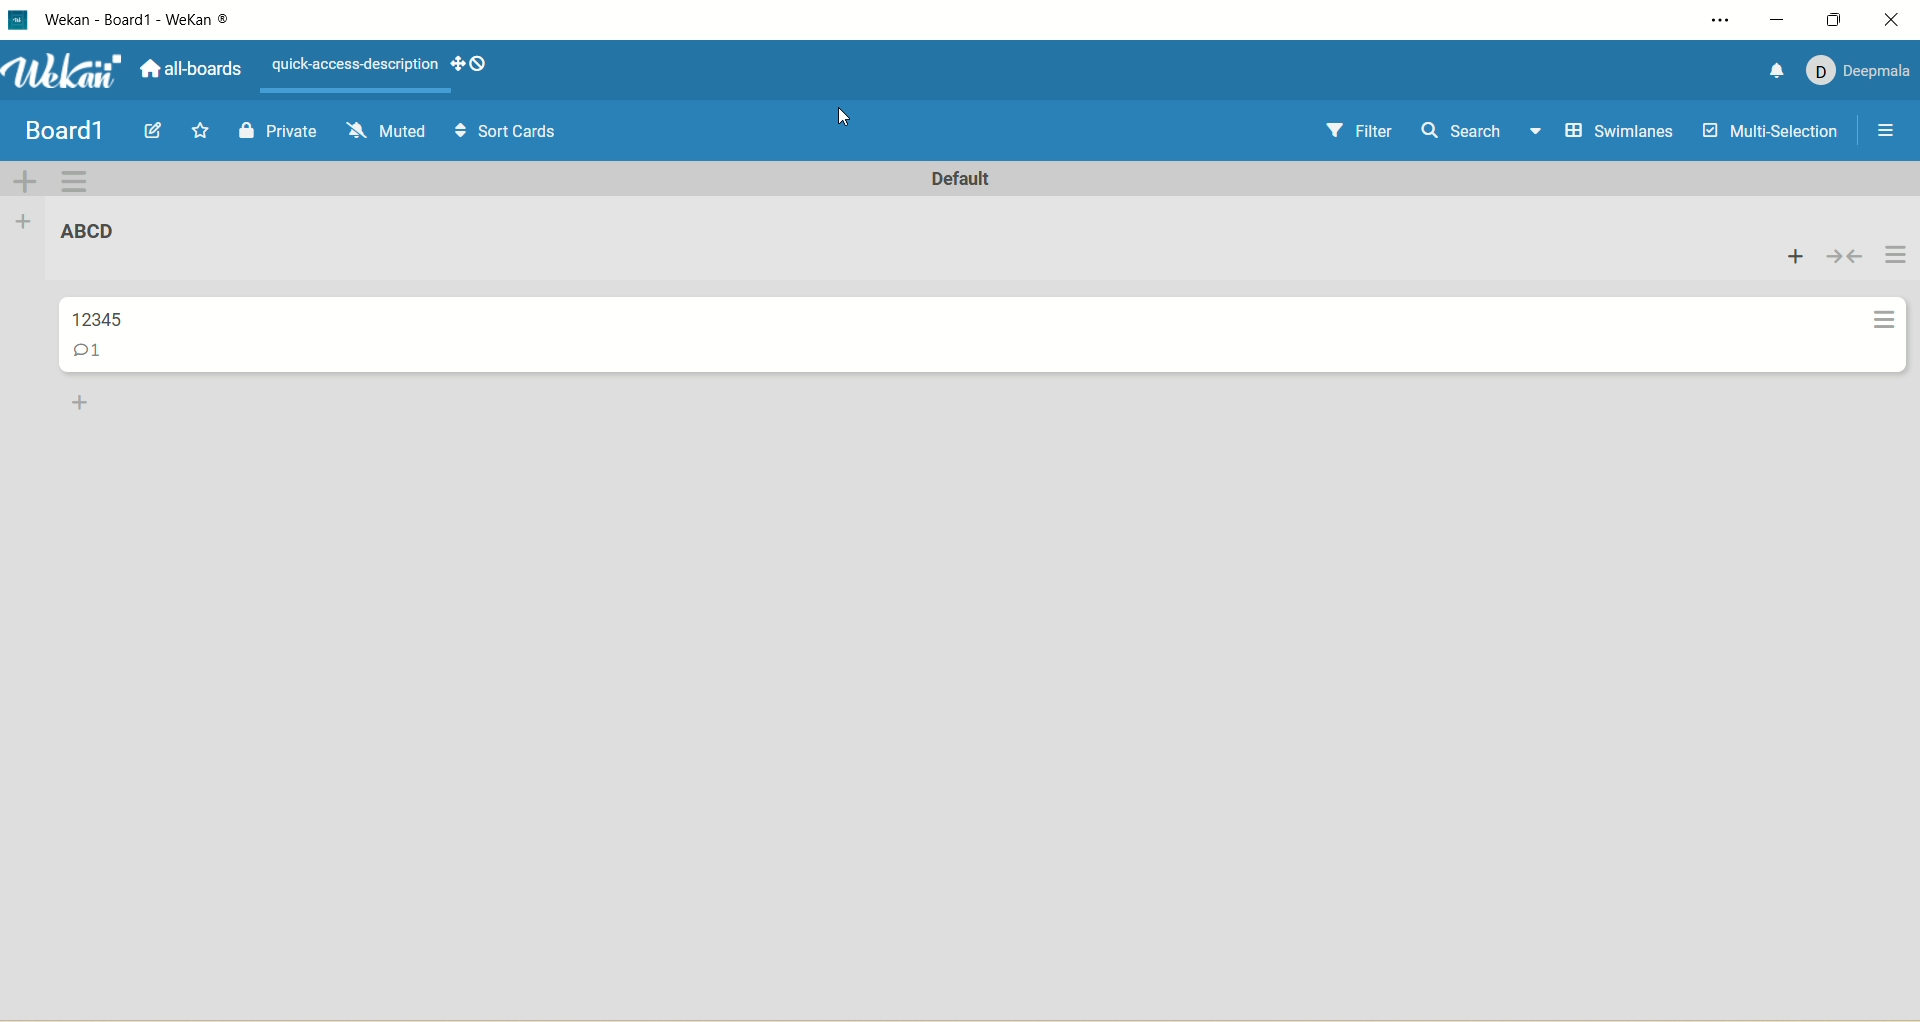 The image size is (1920, 1022). Describe the element at coordinates (356, 65) in the screenshot. I see `text` at that location.